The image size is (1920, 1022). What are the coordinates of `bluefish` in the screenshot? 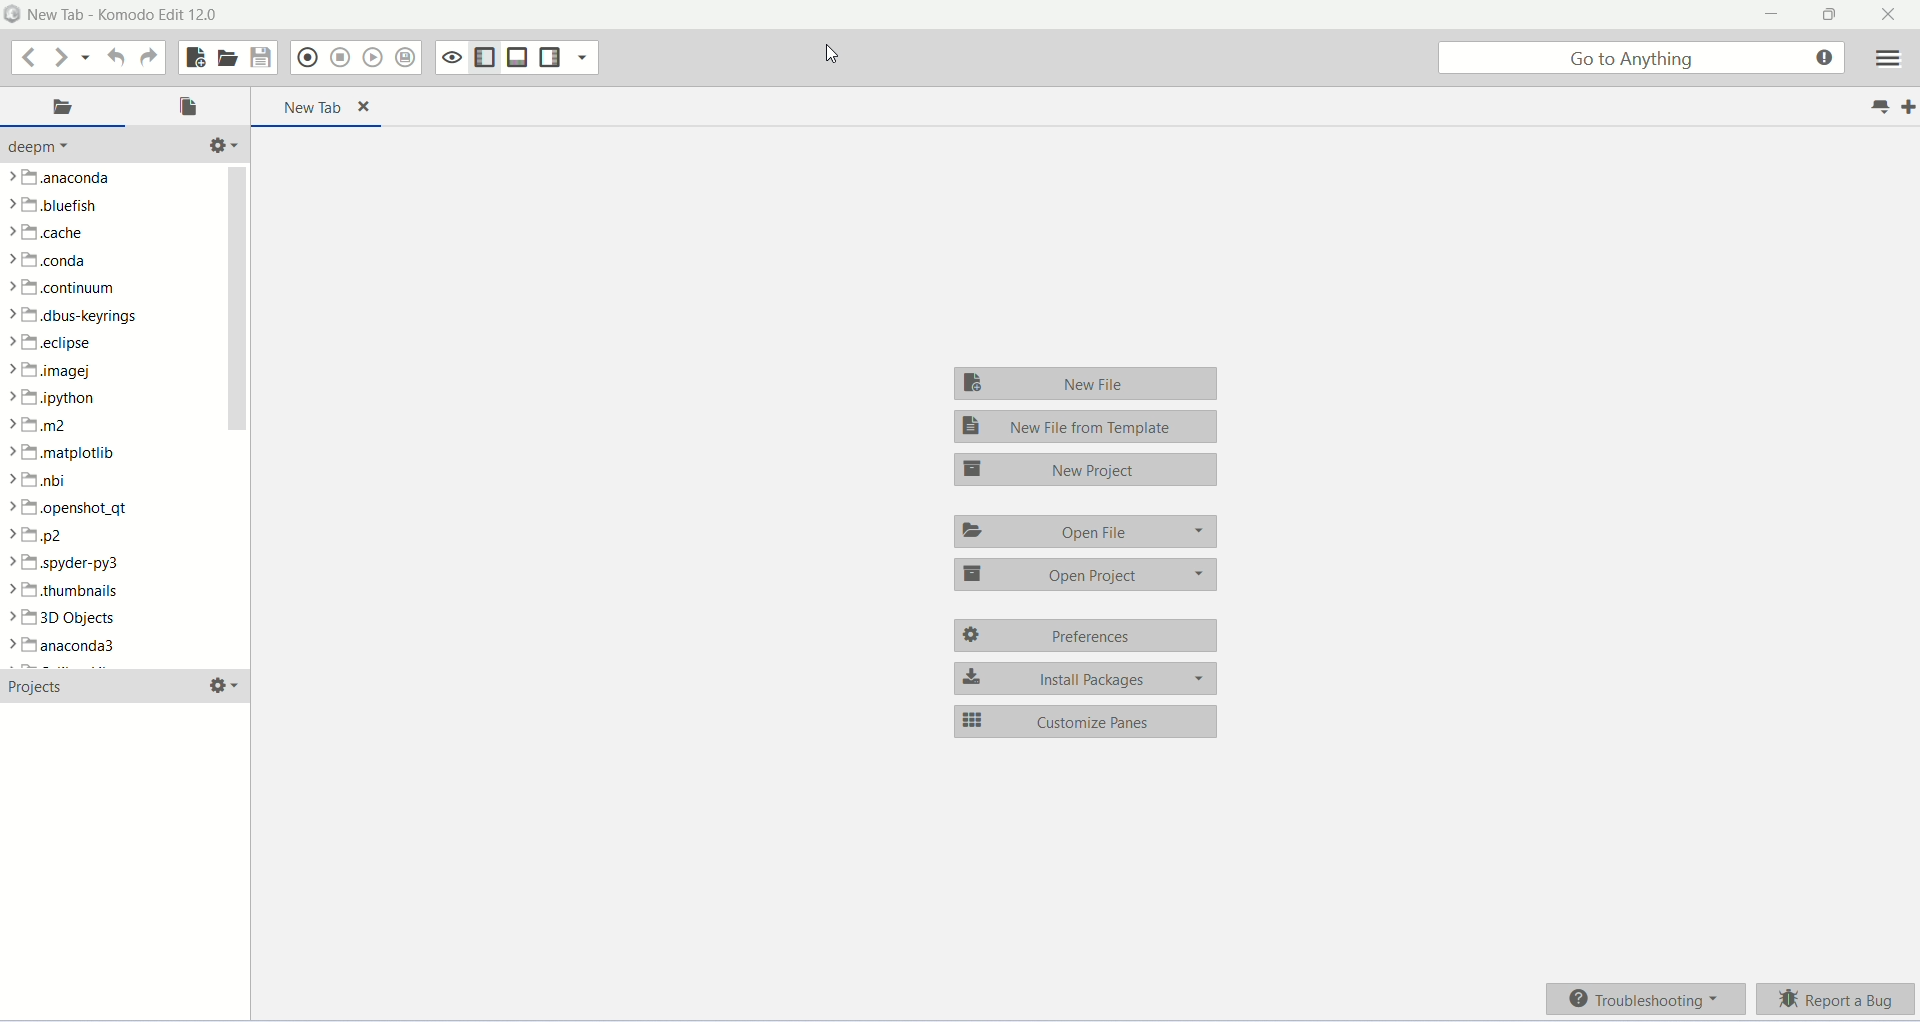 It's located at (56, 207).